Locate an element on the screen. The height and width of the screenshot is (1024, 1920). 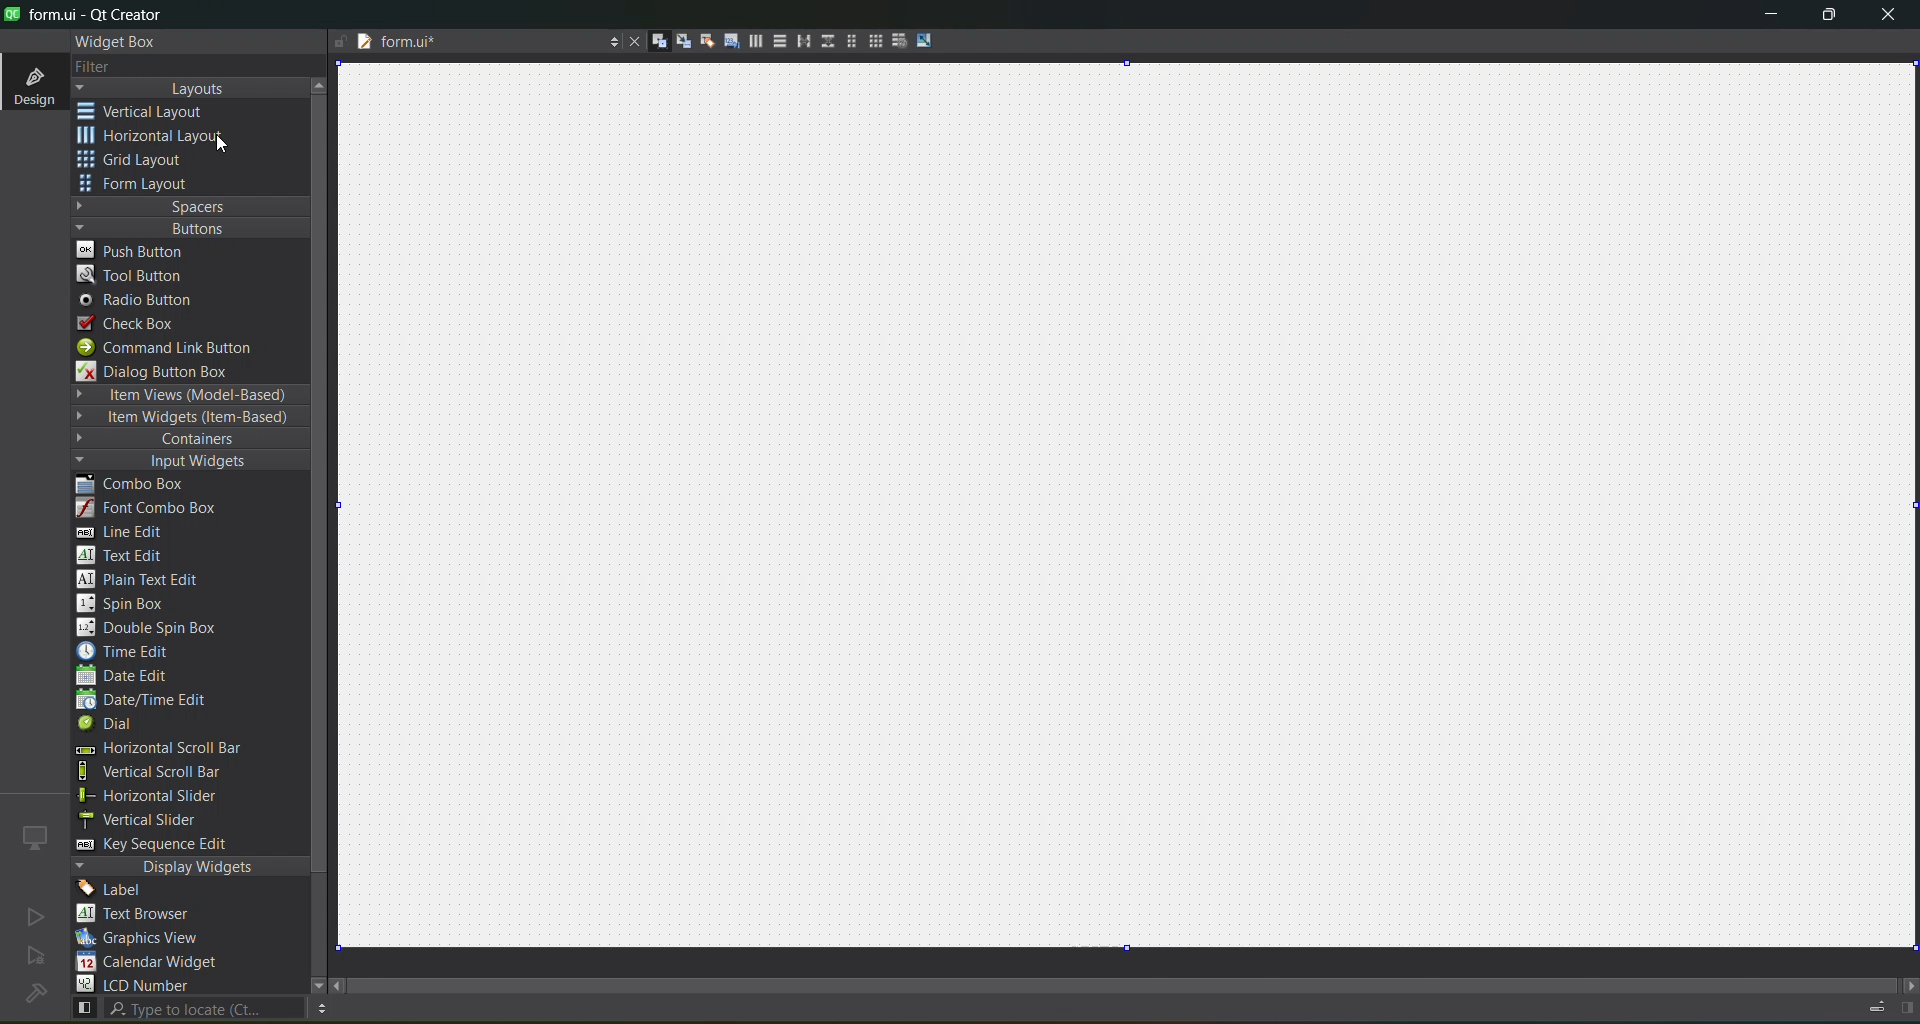
edit signals is located at coordinates (675, 40).